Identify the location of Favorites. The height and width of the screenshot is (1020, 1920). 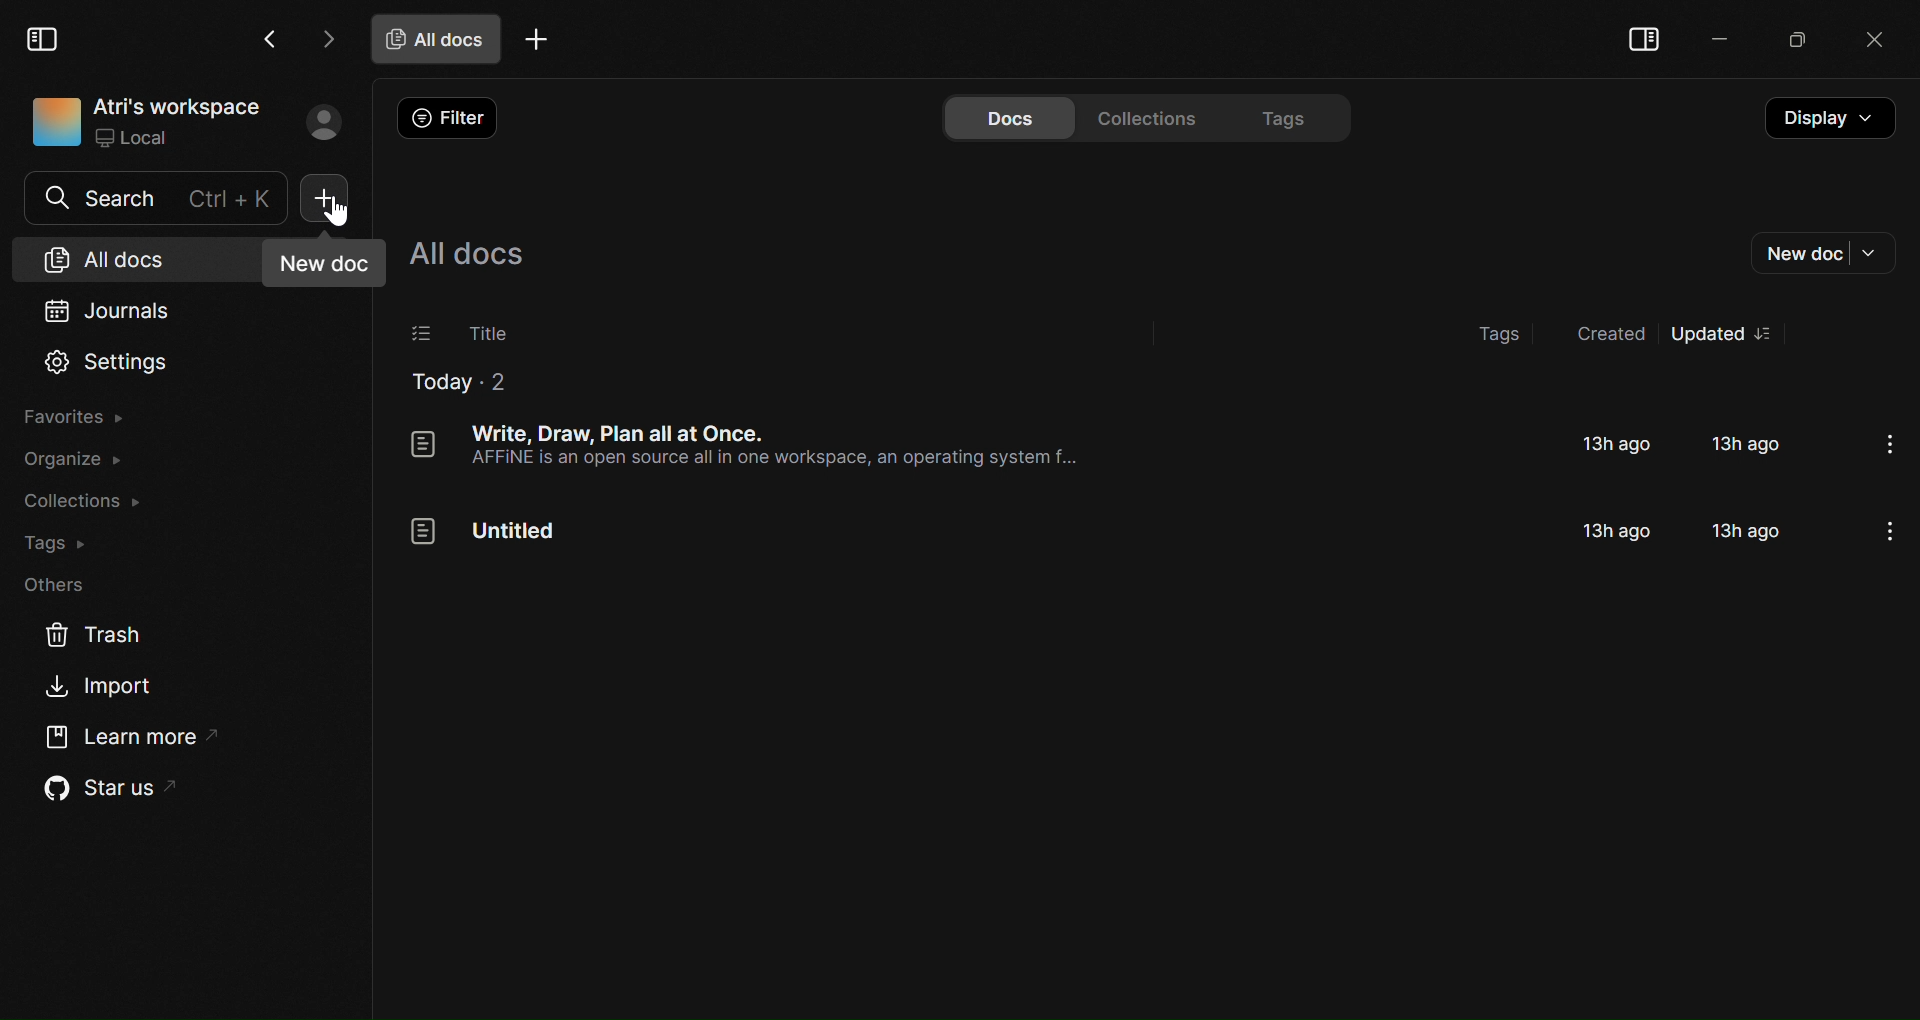
(86, 417).